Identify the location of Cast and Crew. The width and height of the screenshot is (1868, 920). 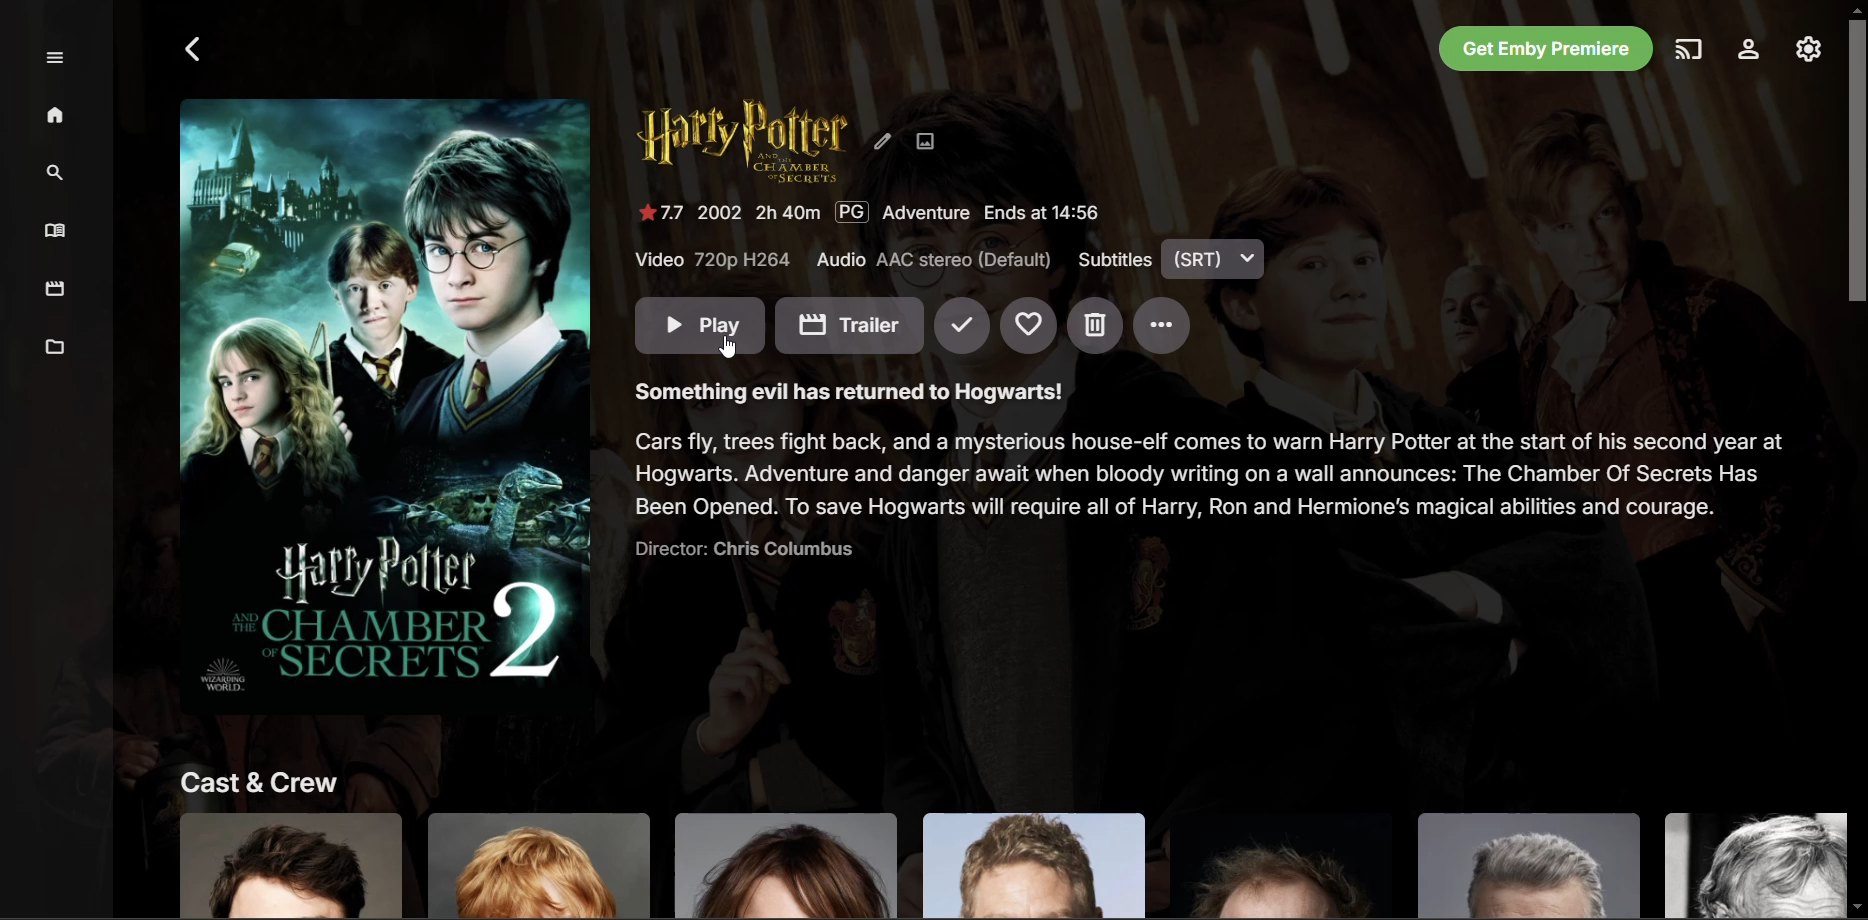
(252, 778).